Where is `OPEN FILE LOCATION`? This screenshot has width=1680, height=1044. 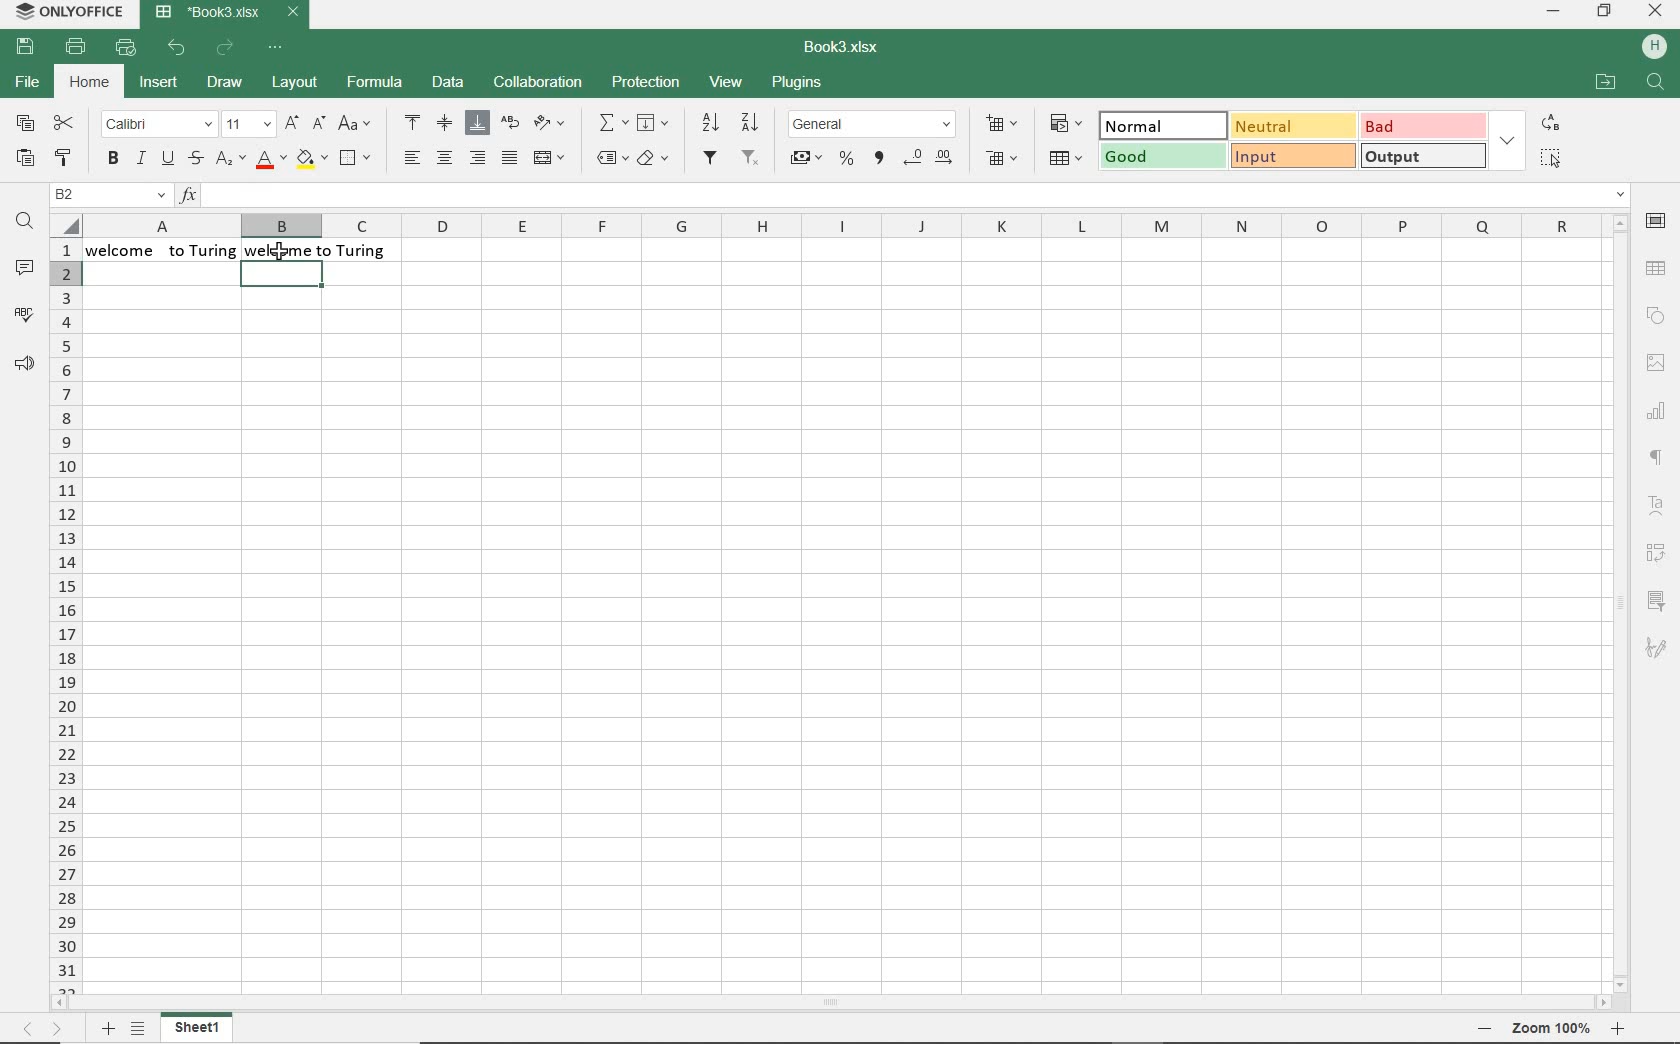 OPEN FILE LOCATION is located at coordinates (1606, 81).